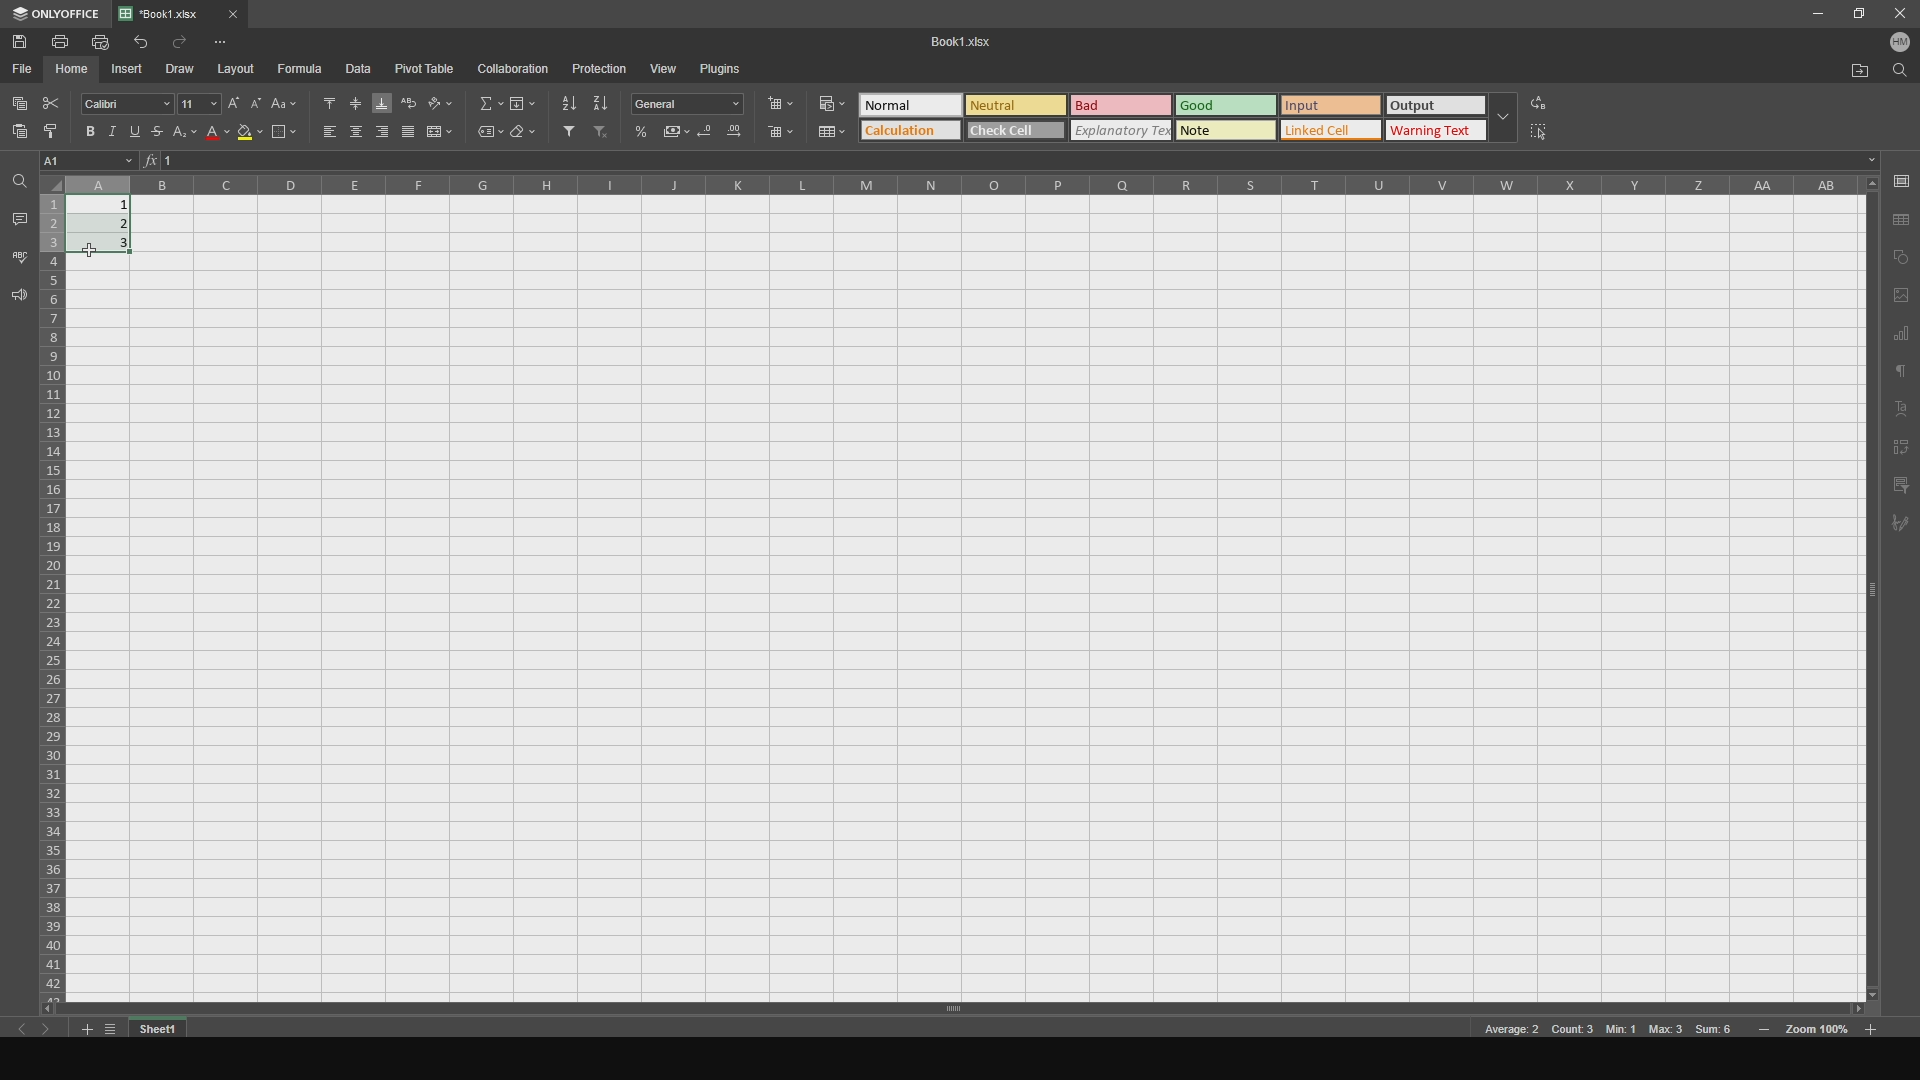 The image size is (1920, 1080). What do you see at coordinates (1902, 219) in the screenshot?
I see `save as` at bounding box center [1902, 219].